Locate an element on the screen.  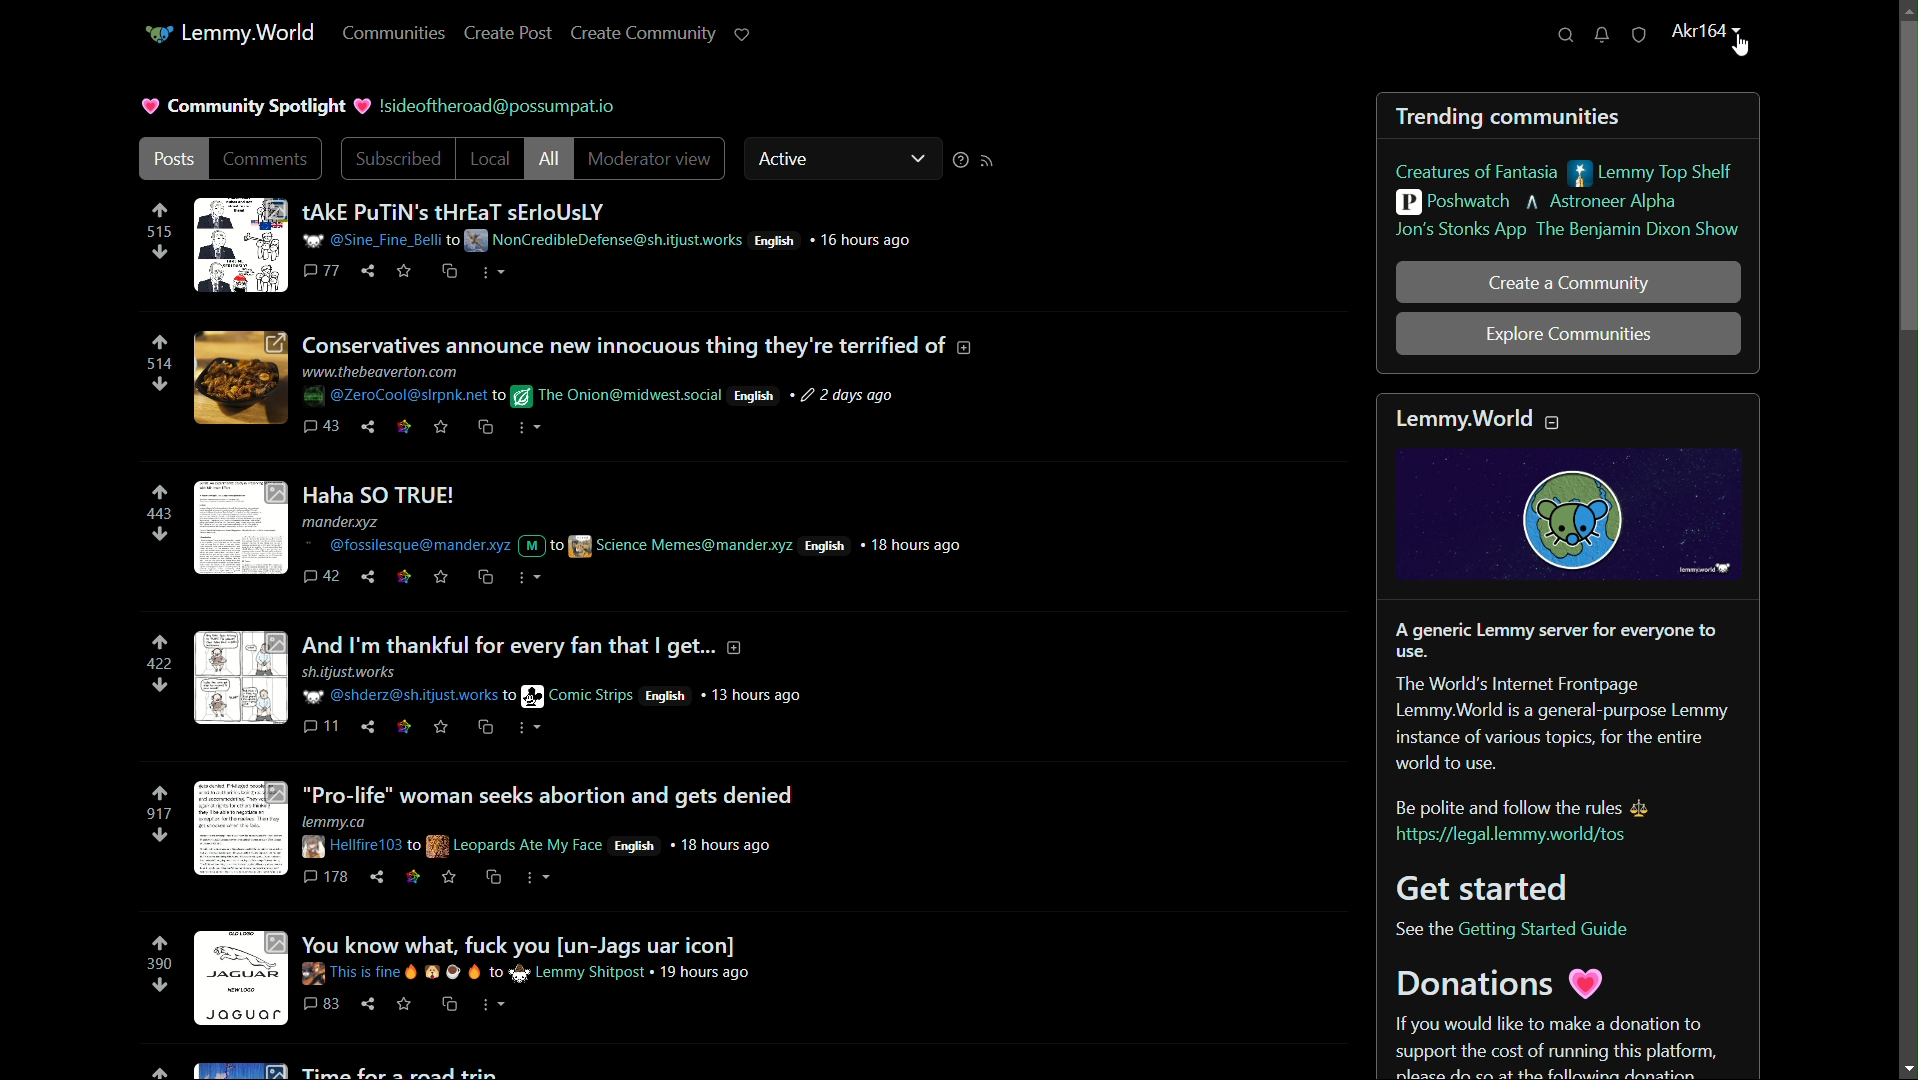
sorting help is located at coordinates (962, 163).